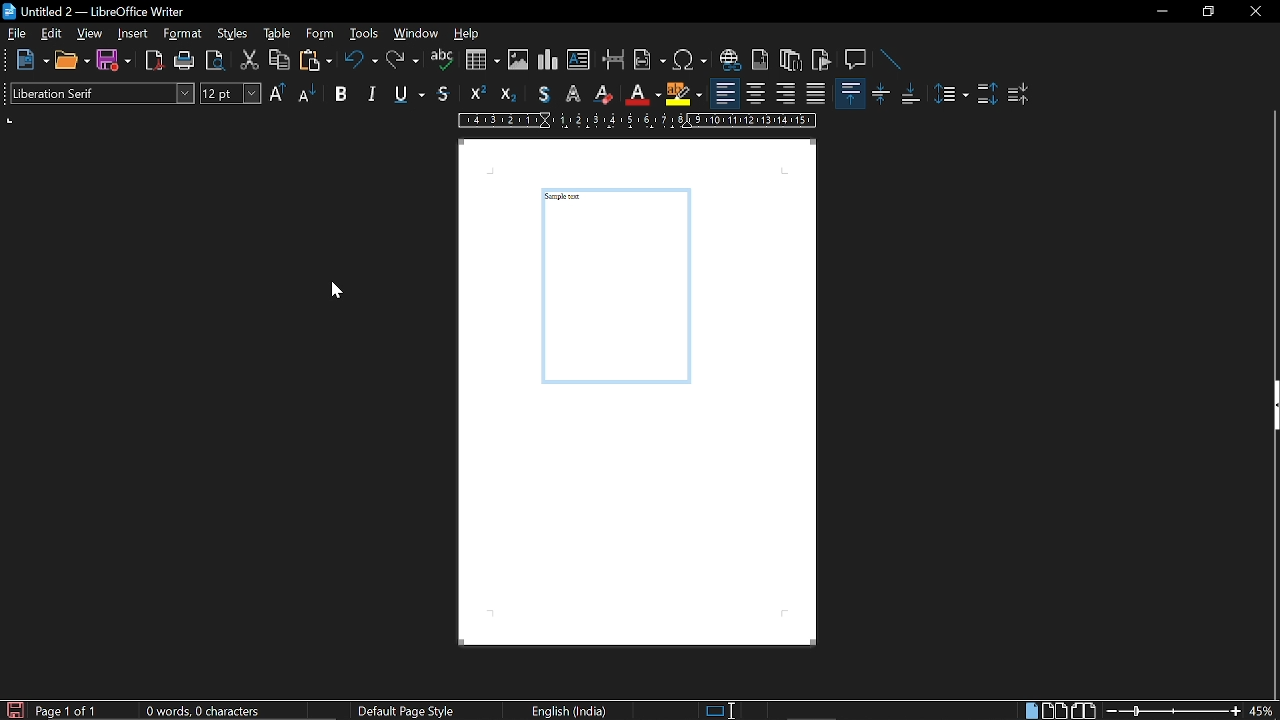 The width and height of the screenshot is (1280, 720). What do you see at coordinates (789, 62) in the screenshot?
I see `insert endnote` at bounding box center [789, 62].